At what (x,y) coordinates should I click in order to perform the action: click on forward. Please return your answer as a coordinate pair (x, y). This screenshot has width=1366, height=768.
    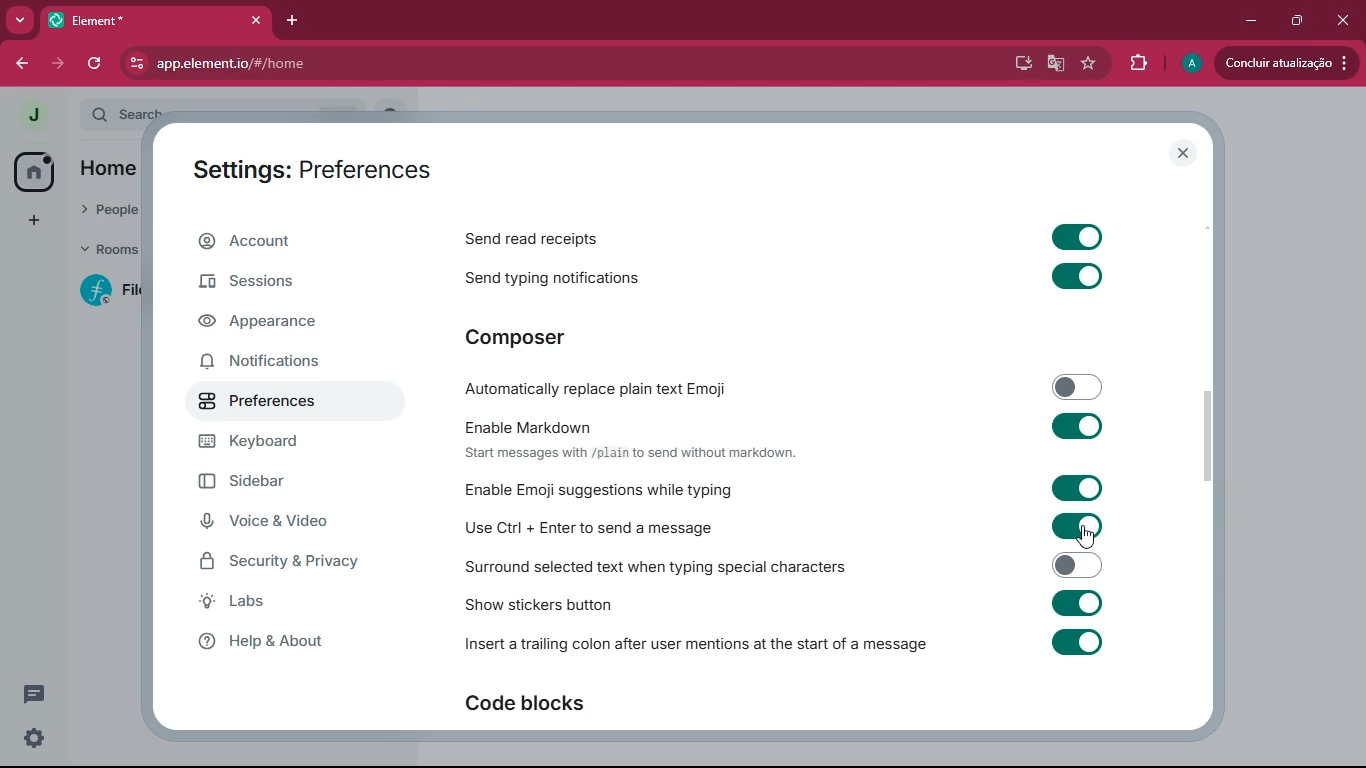
    Looking at the image, I should click on (60, 61).